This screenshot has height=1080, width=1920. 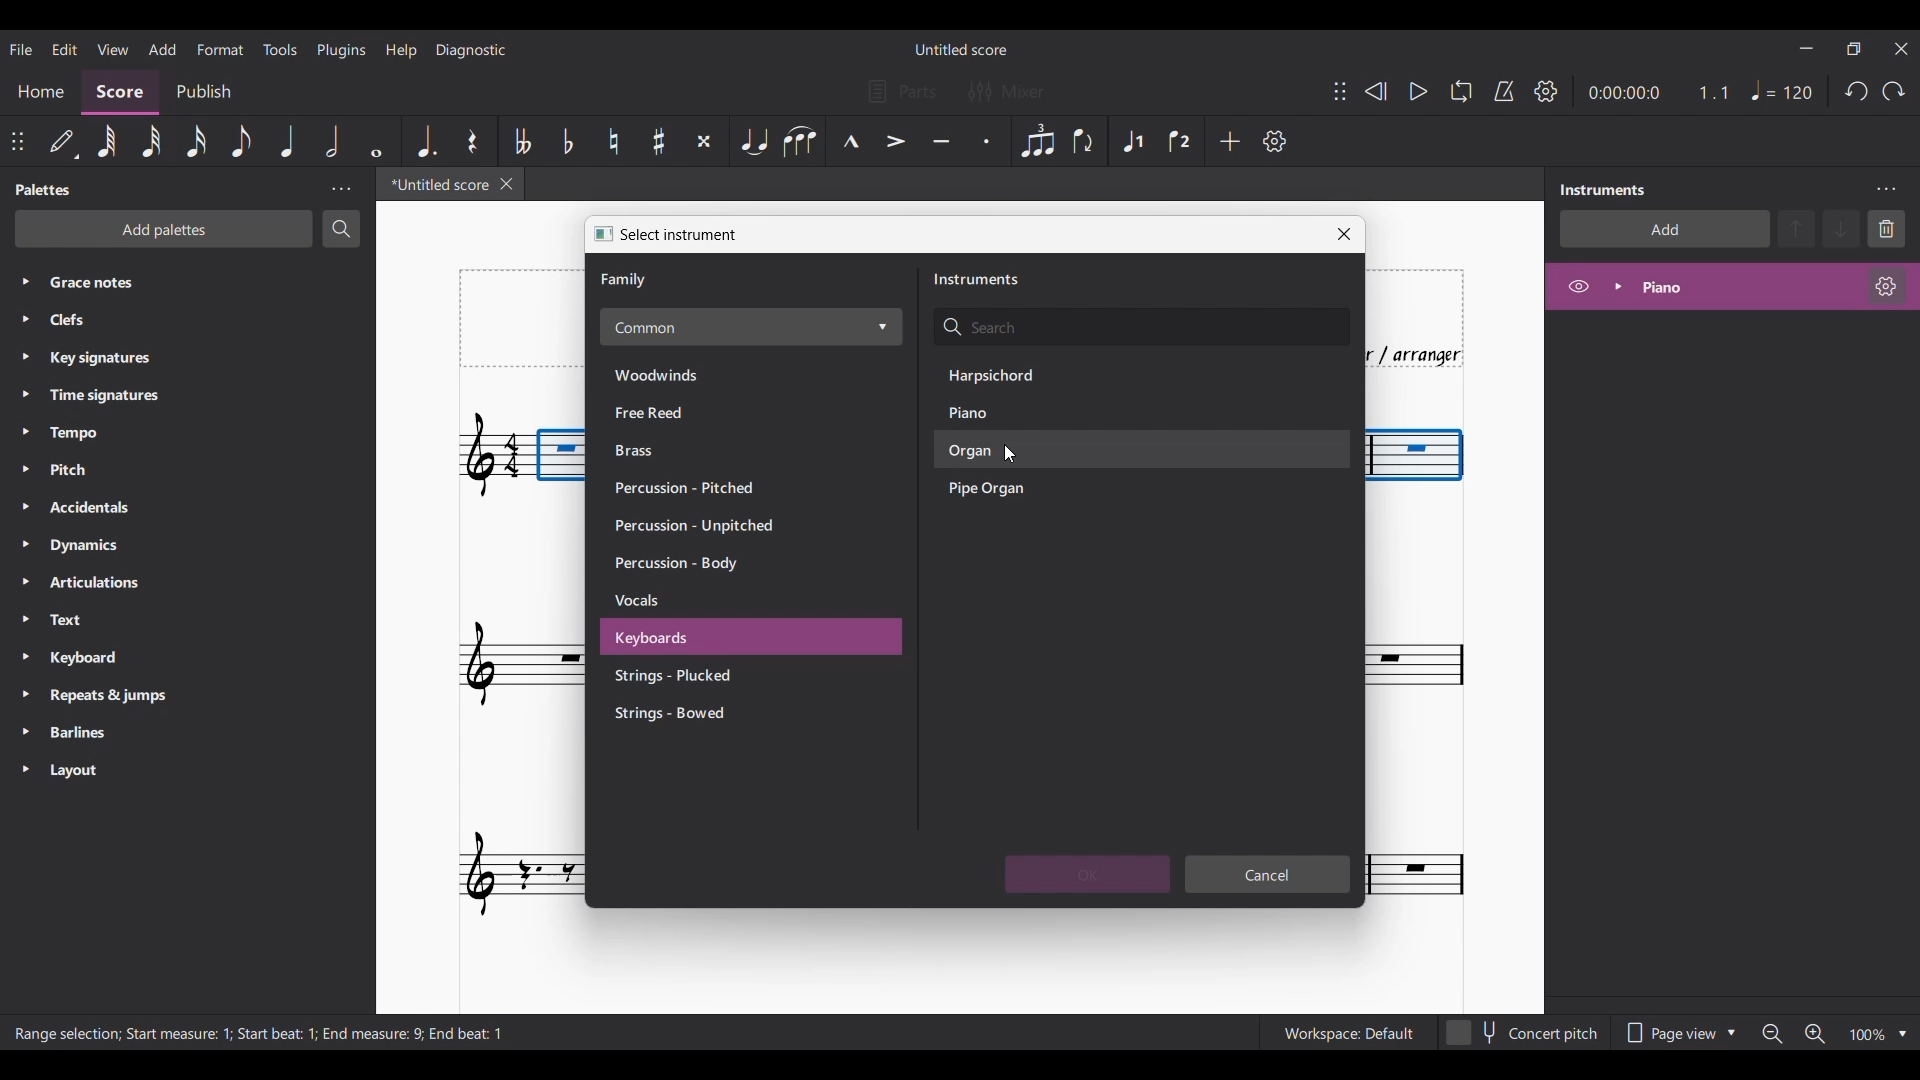 What do you see at coordinates (45, 190) in the screenshot?
I see `Palette title` at bounding box center [45, 190].